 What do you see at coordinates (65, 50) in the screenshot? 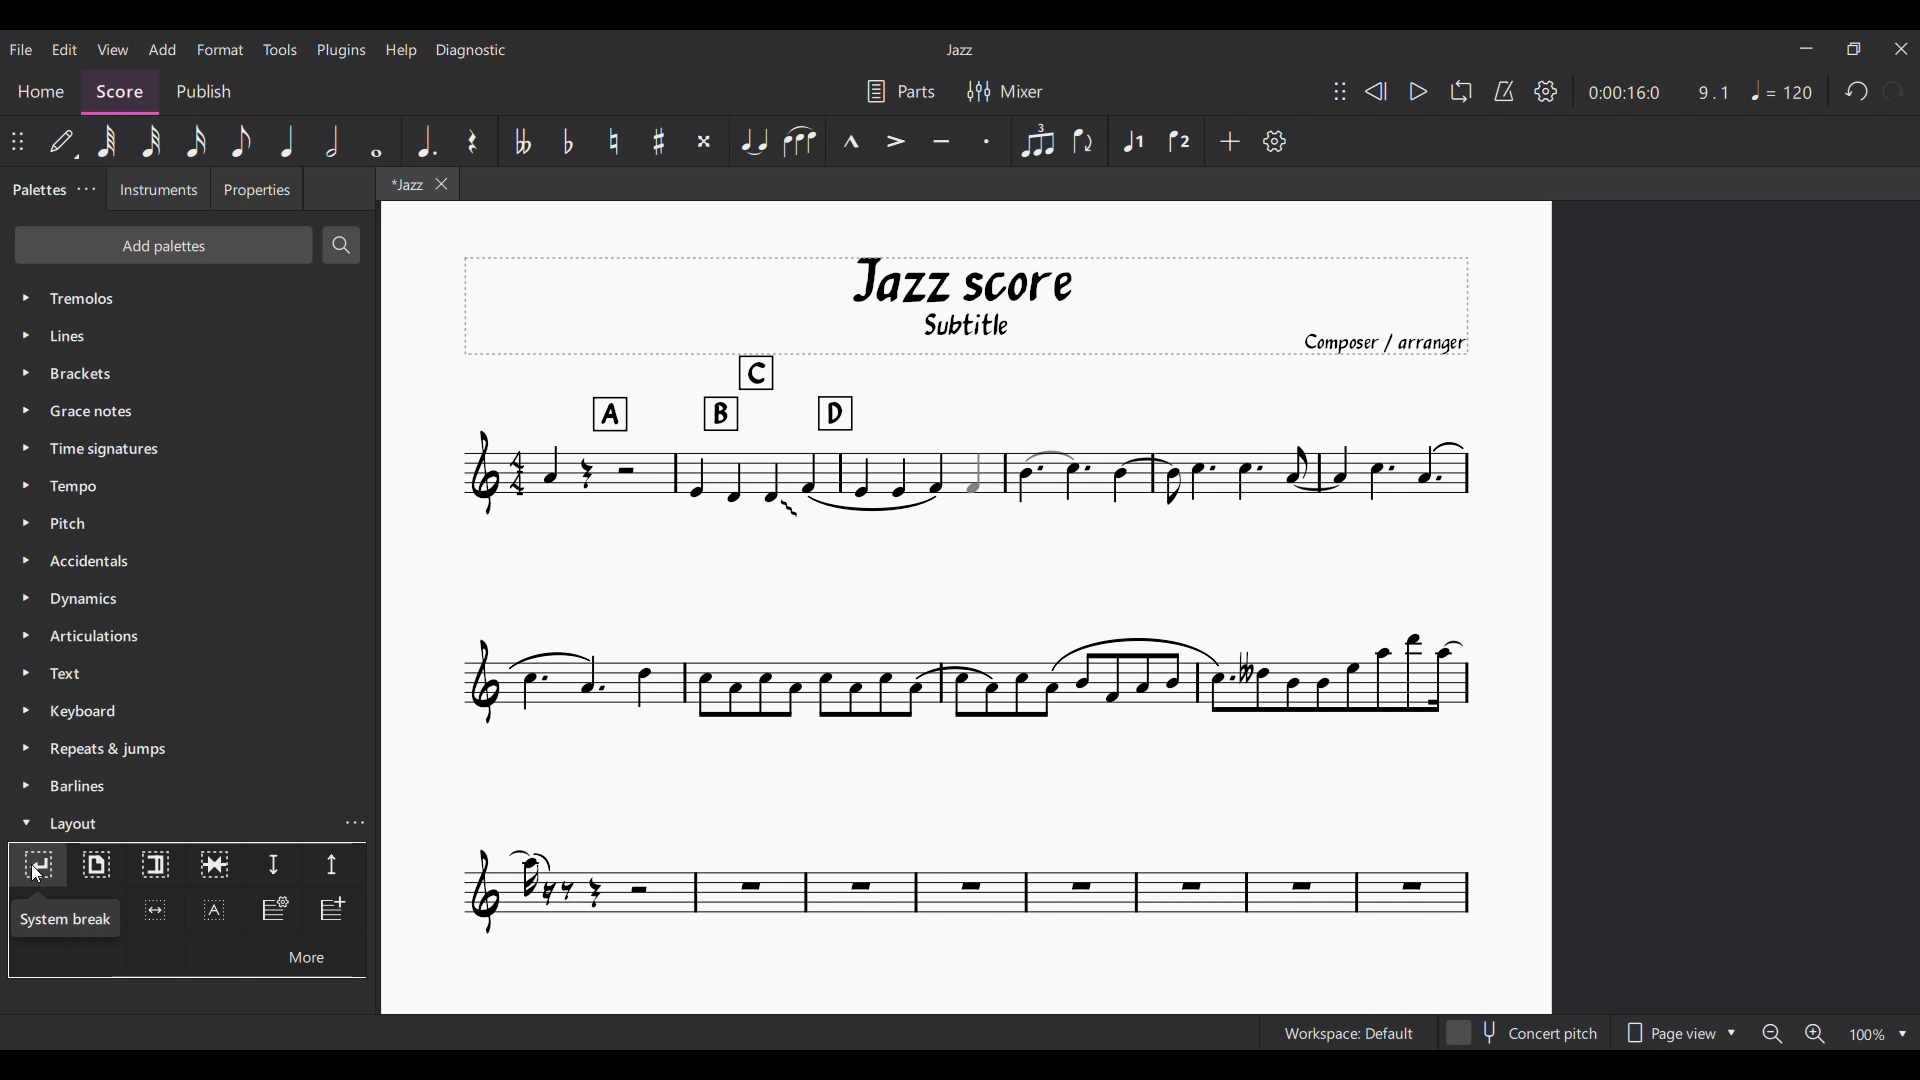
I see `Edit menu` at bounding box center [65, 50].